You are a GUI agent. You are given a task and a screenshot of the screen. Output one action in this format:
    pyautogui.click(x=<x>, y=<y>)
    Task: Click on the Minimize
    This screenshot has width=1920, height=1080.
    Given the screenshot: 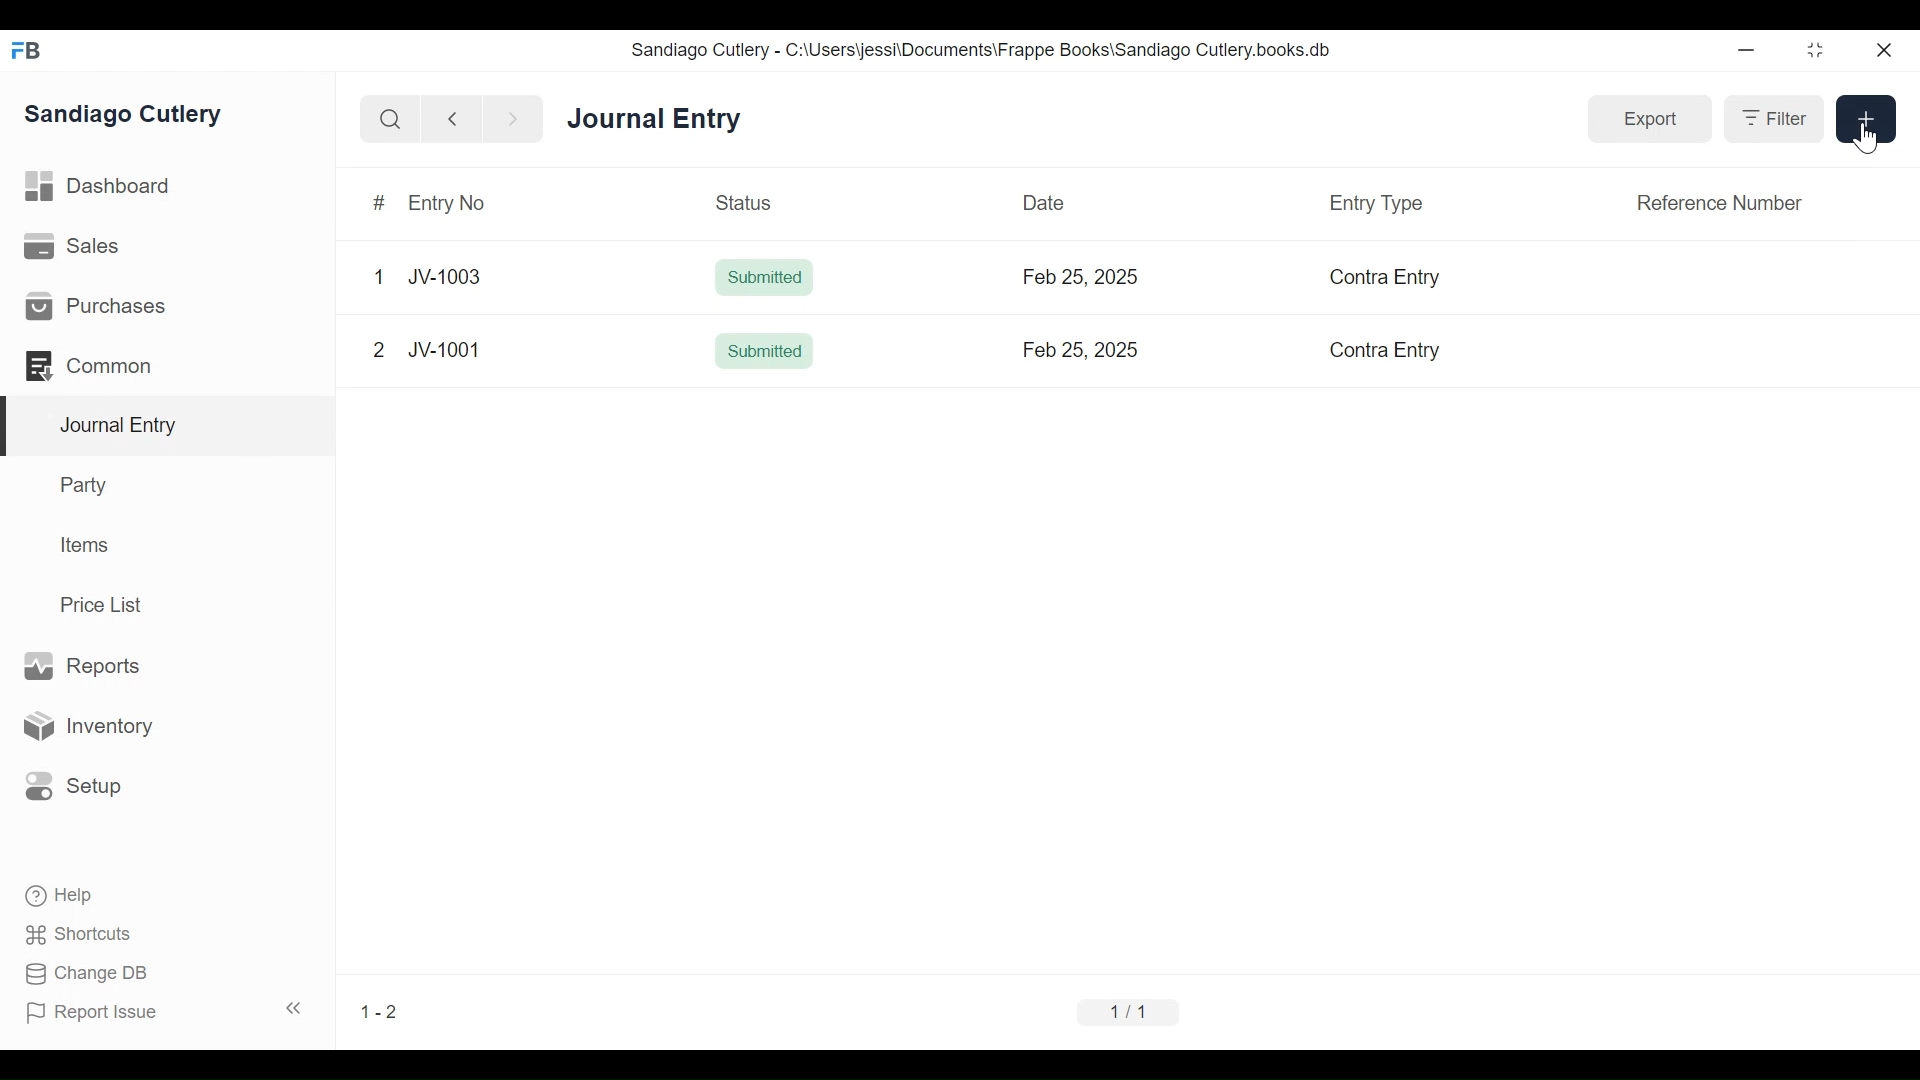 What is the action you would take?
    pyautogui.click(x=1749, y=49)
    